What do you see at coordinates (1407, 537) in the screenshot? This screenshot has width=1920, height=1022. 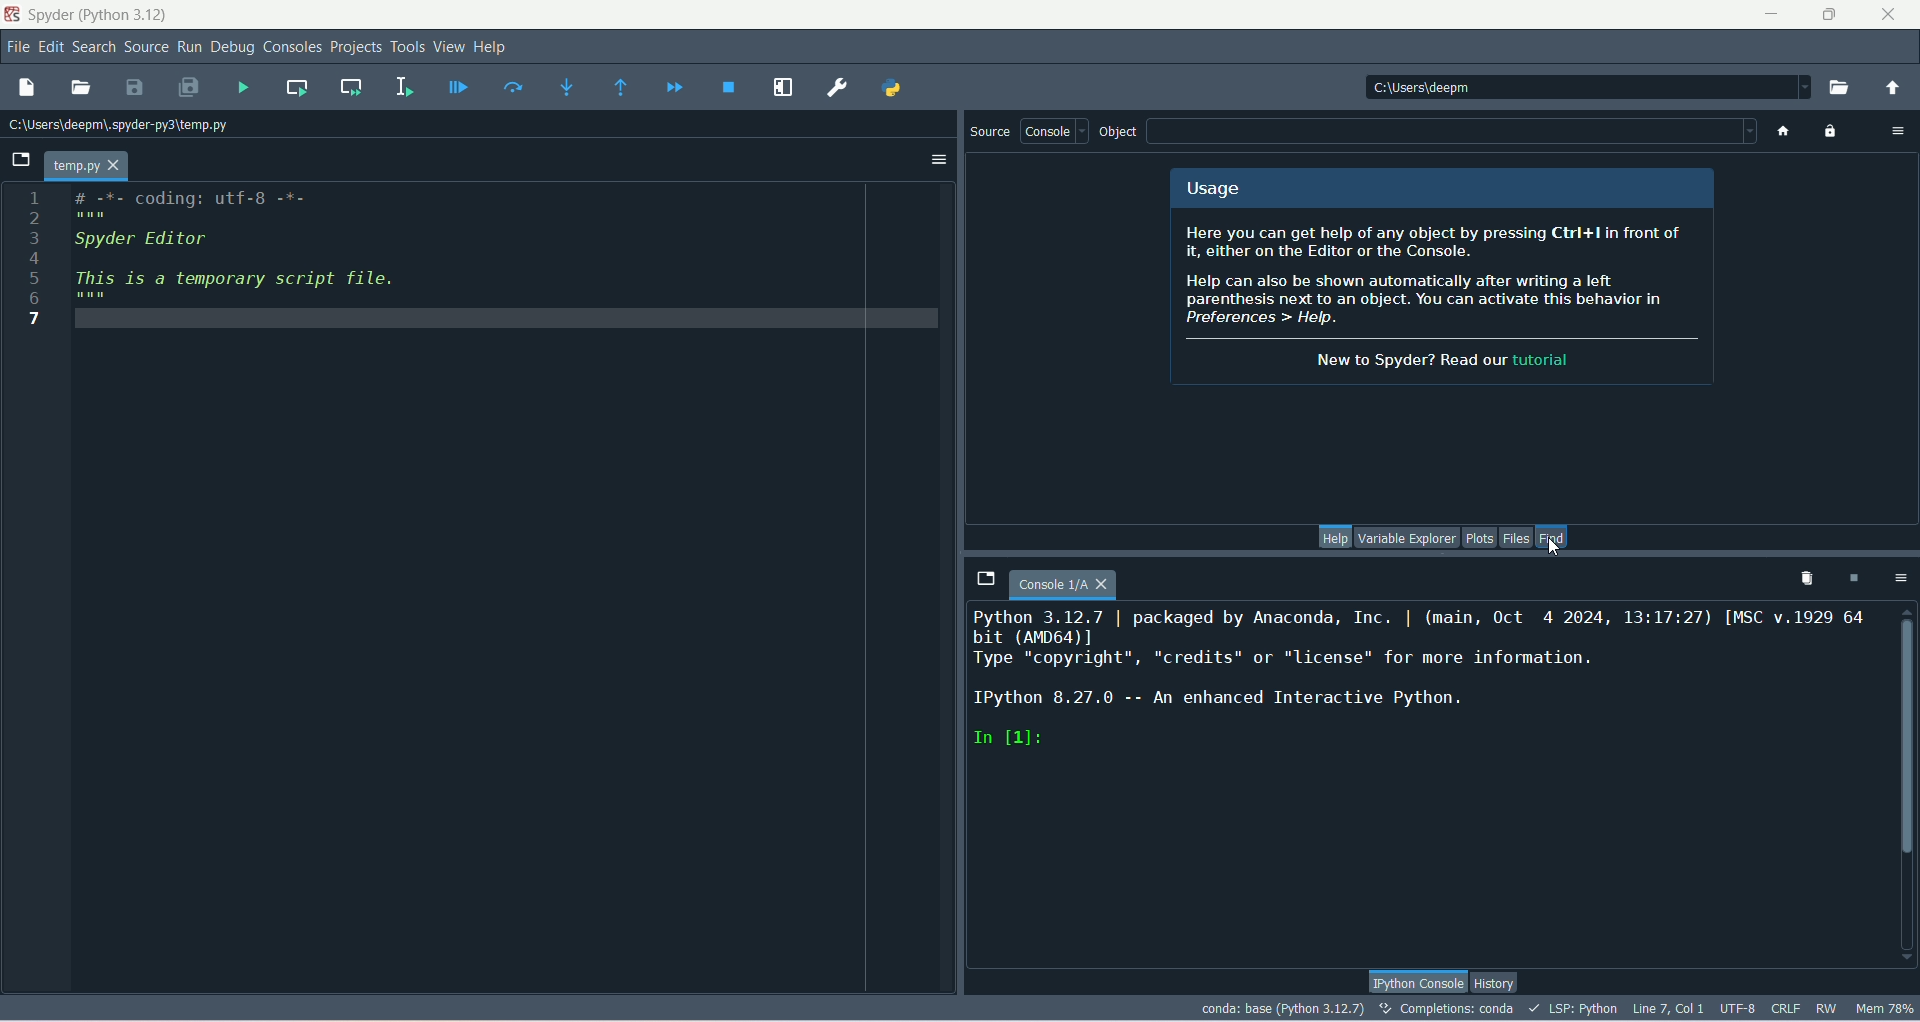 I see `variable explorer` at bounding box center [1407, 537].